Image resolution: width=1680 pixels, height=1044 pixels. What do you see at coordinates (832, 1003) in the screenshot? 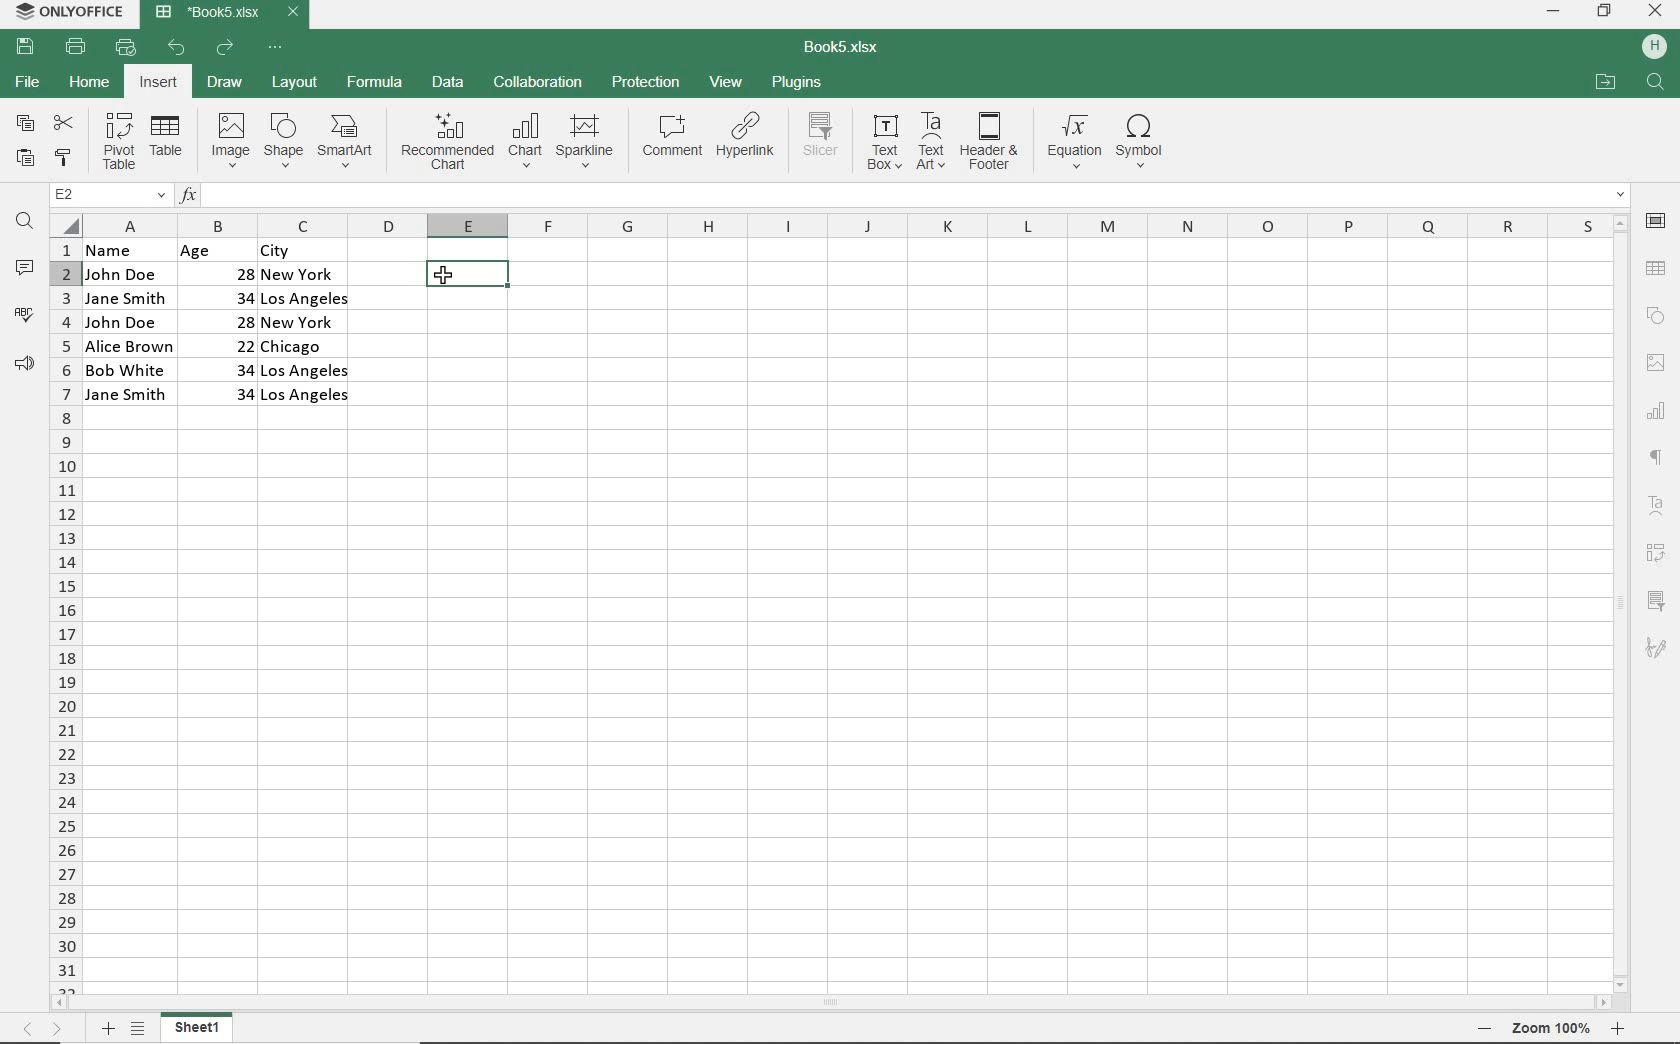
I see `SCROLLBAR` at bounding box center [832, 1003].